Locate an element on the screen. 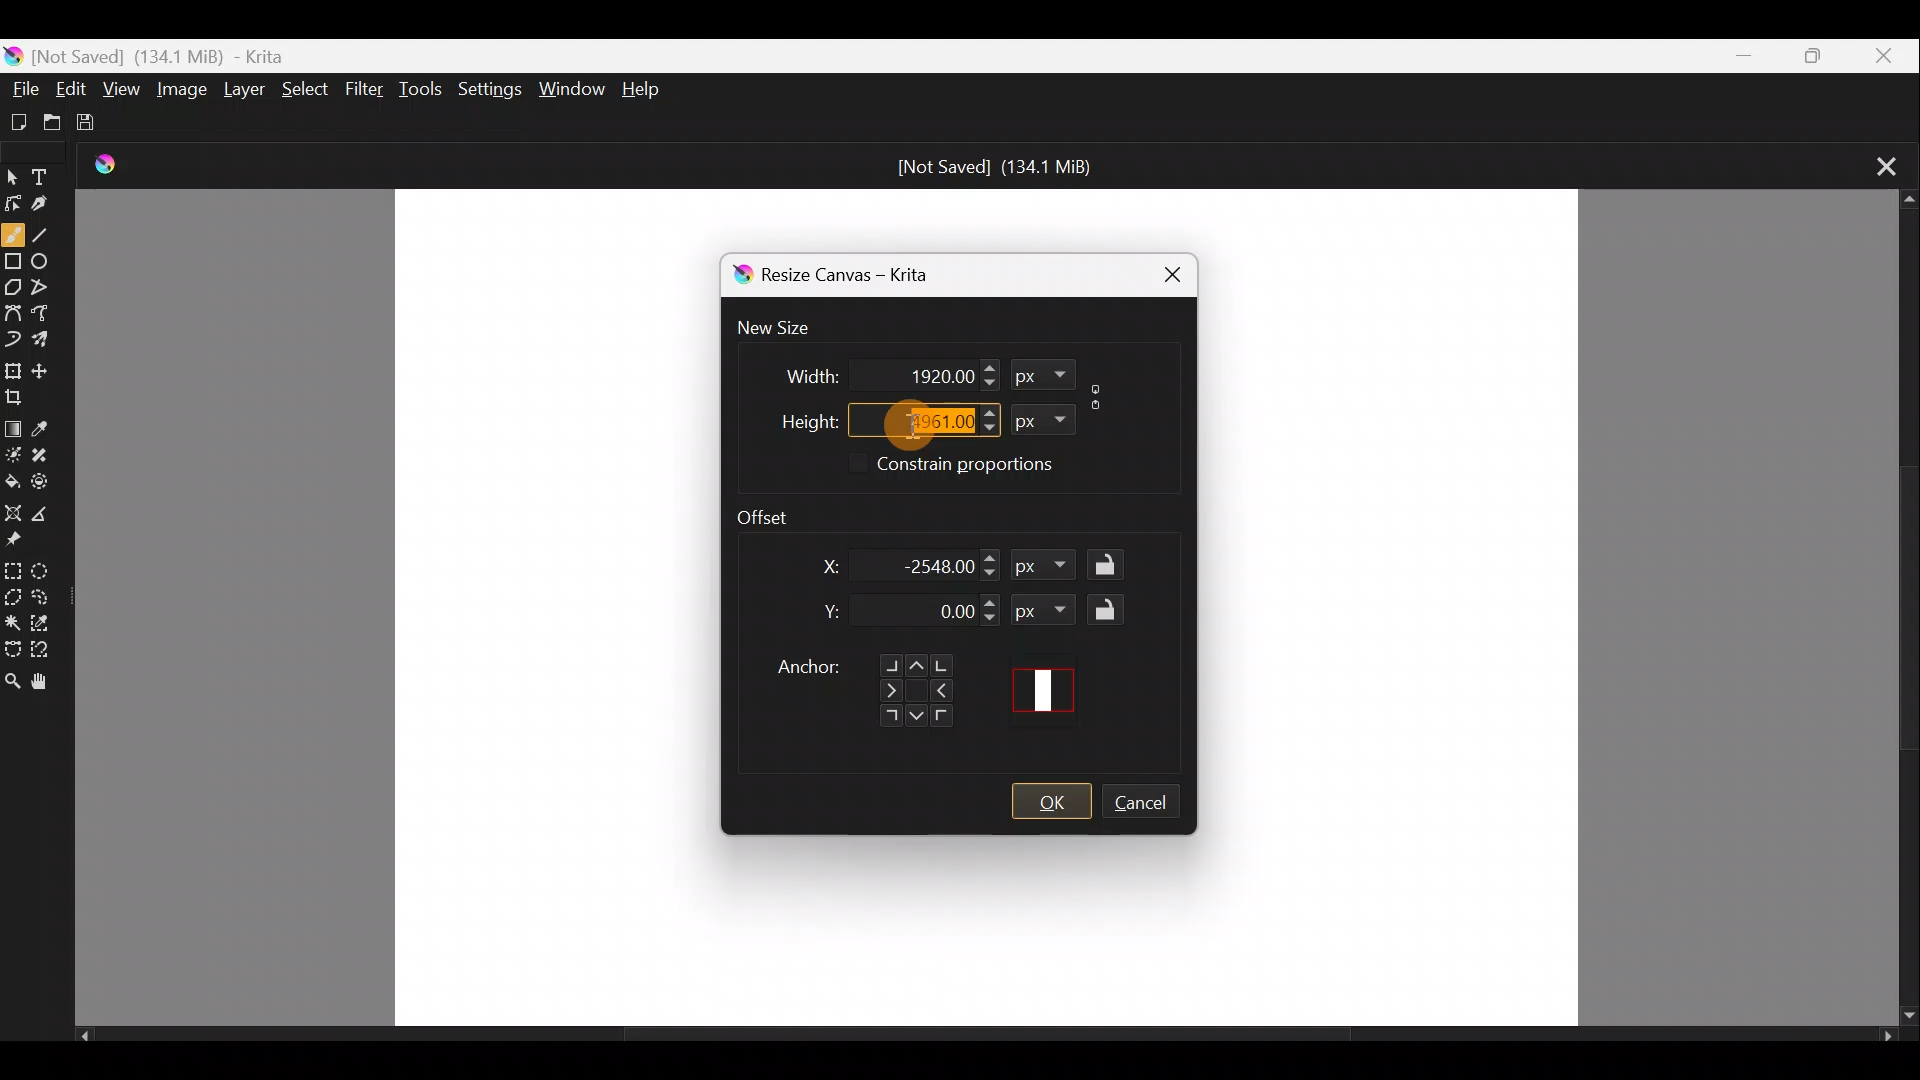 This screenshot has width=1920, height=1080. Zoom tool is located at coordinates (12, 682).